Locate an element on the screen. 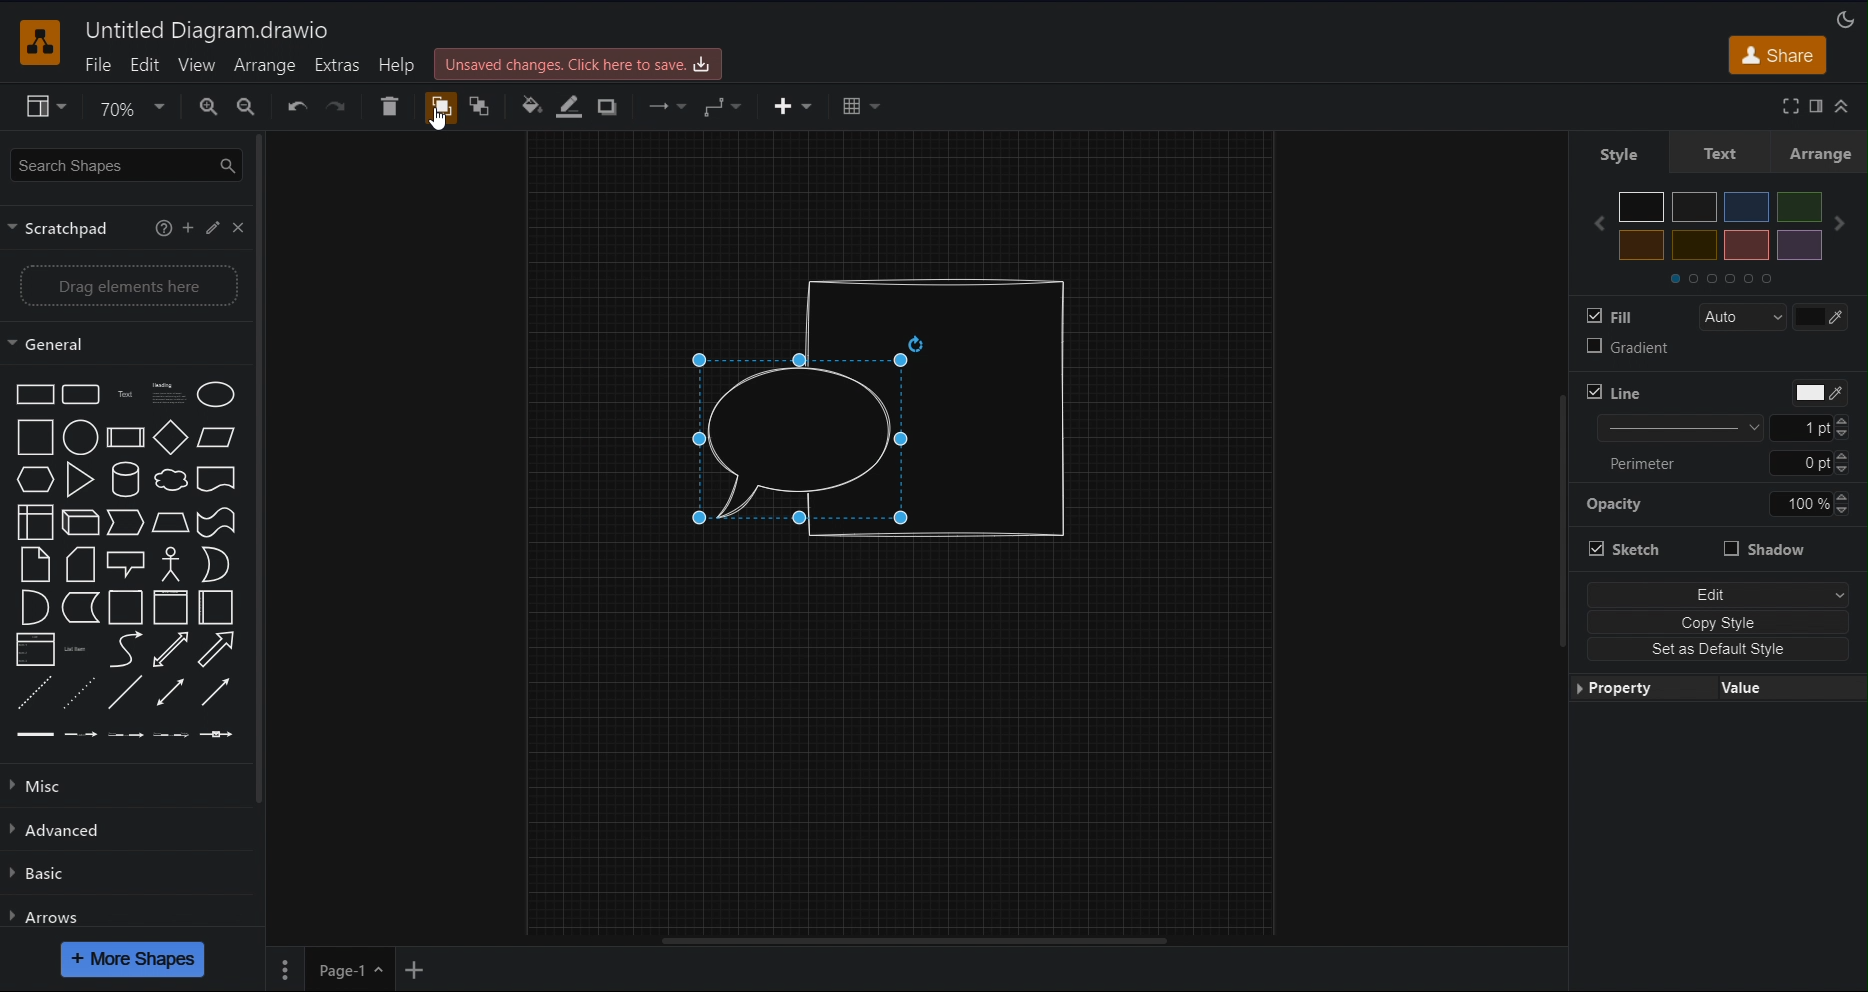 Image resolution: width=1868 pixels, height=992 pixels. Trapezoid is located at coordinates (170, 523).